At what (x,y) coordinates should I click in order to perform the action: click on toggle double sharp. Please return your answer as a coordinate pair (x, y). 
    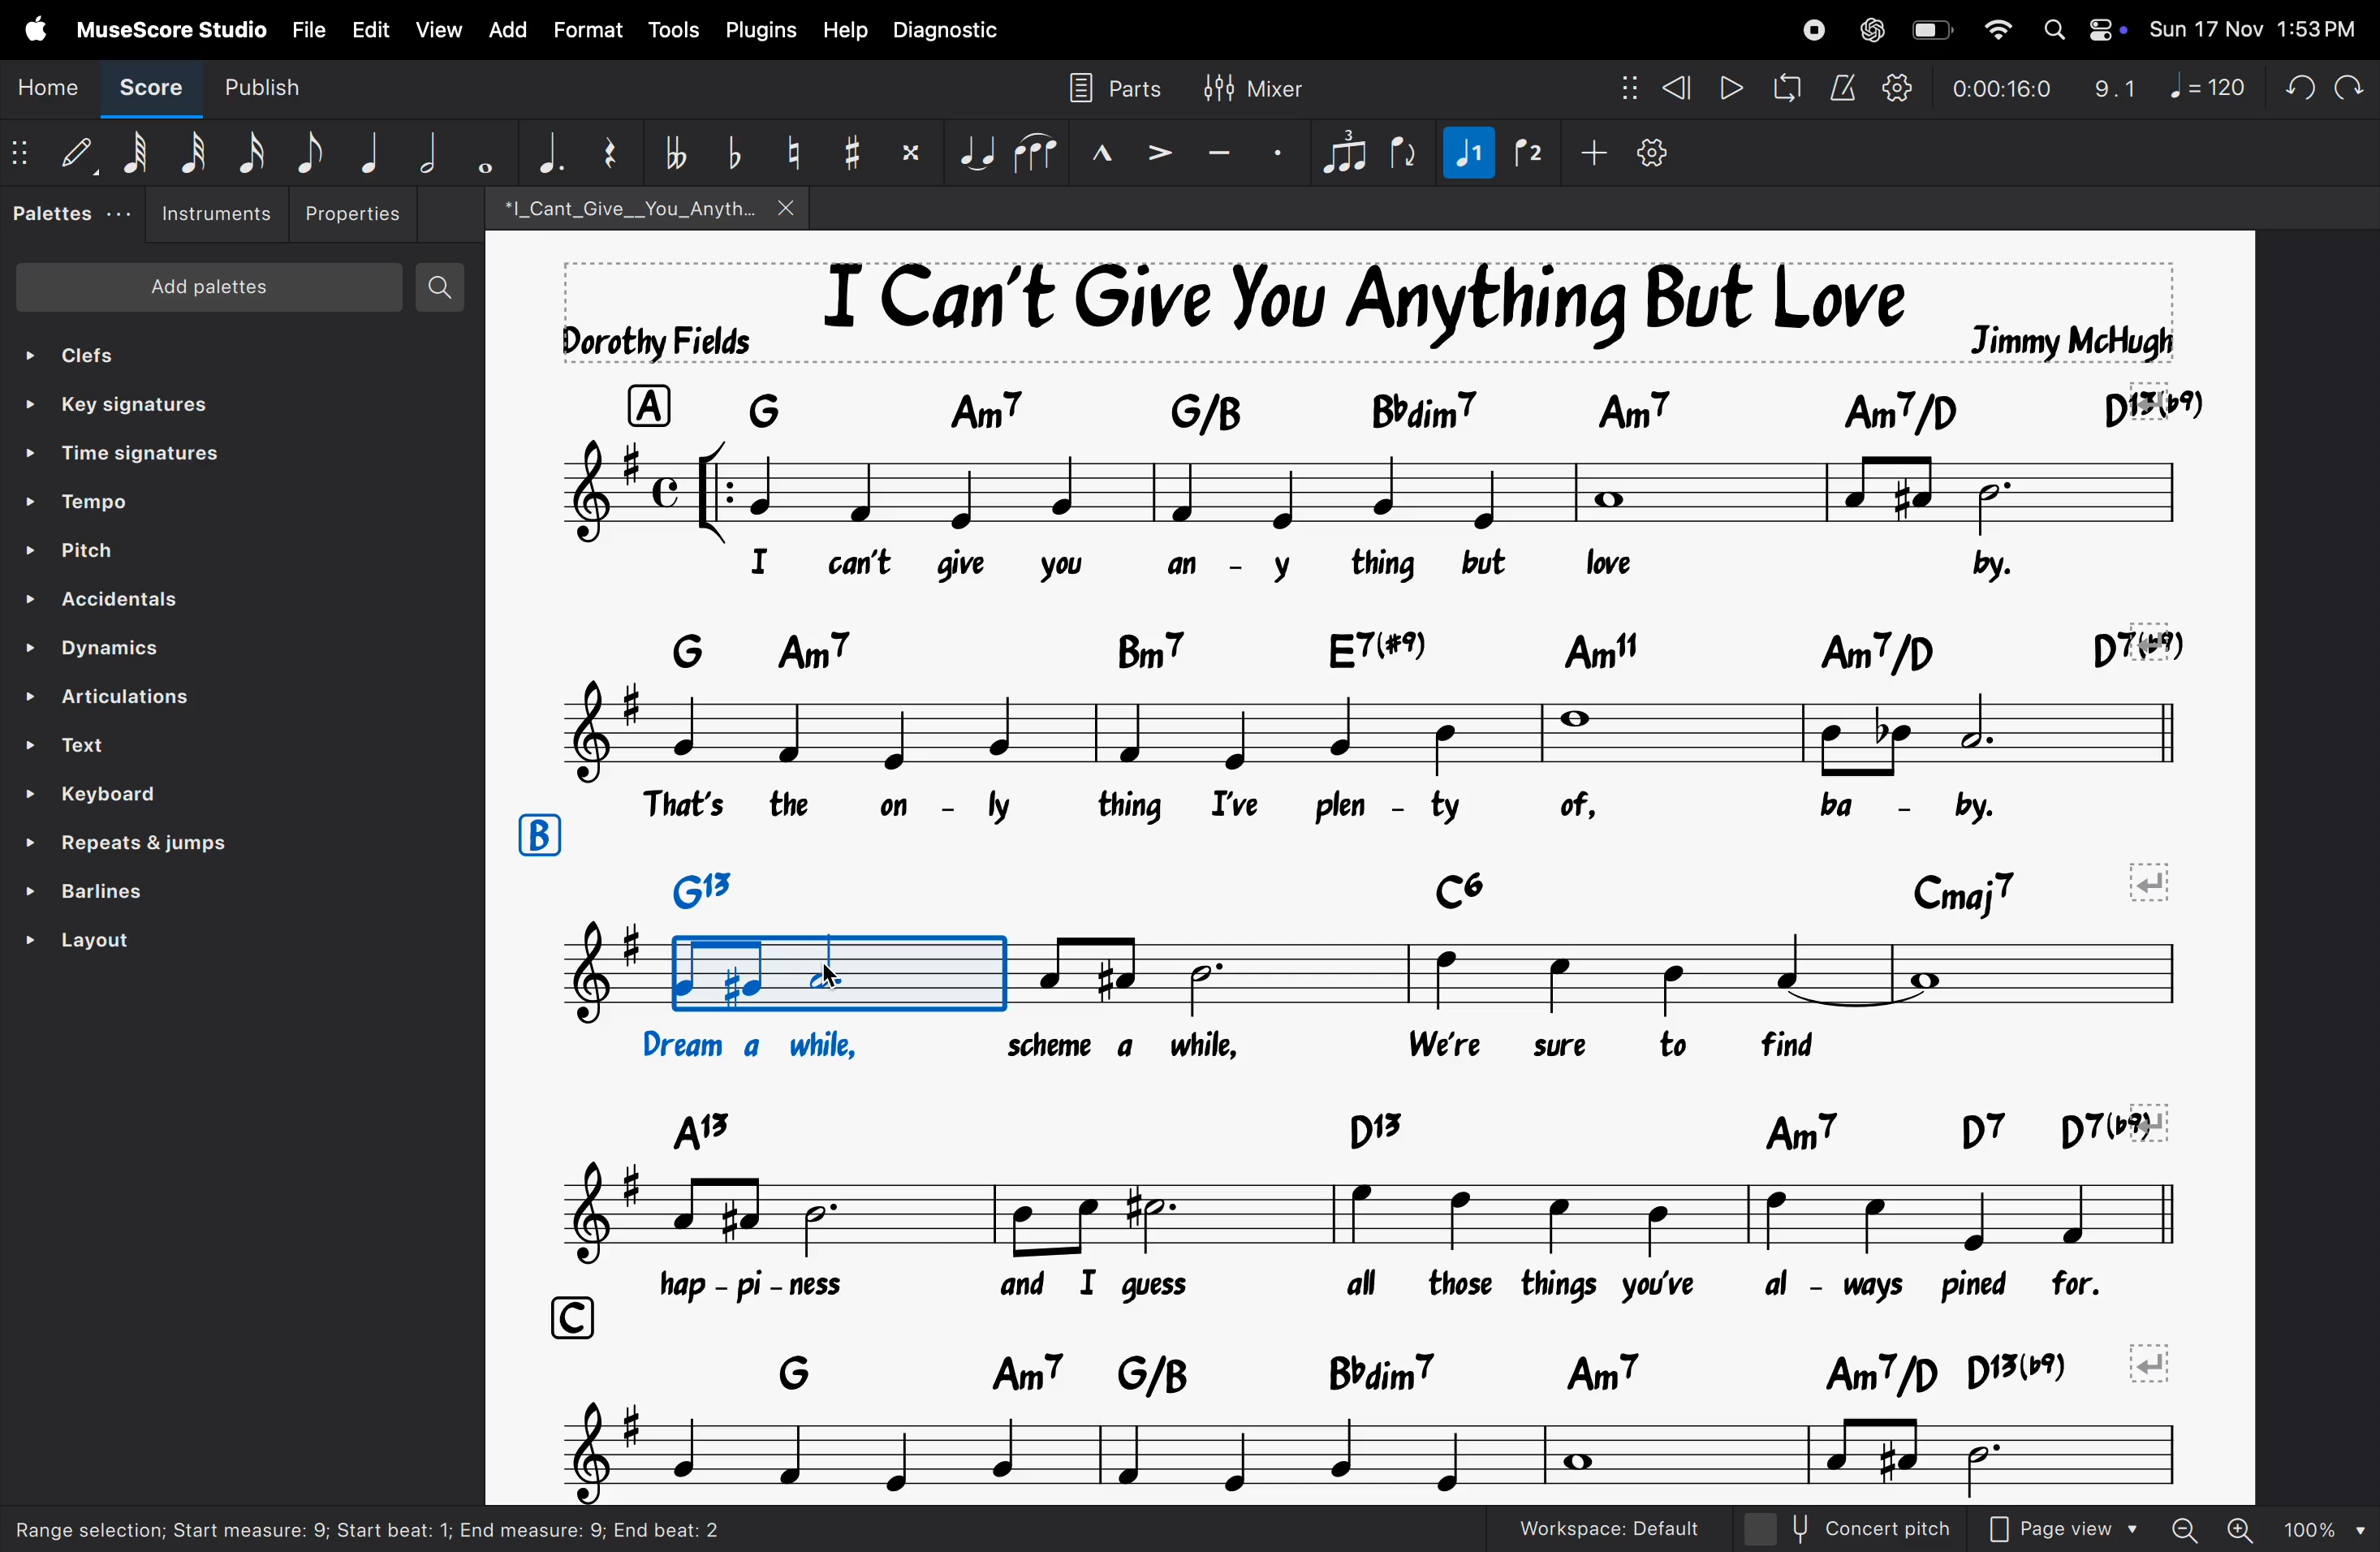
    Looking at the image, I should click on (911, 152).